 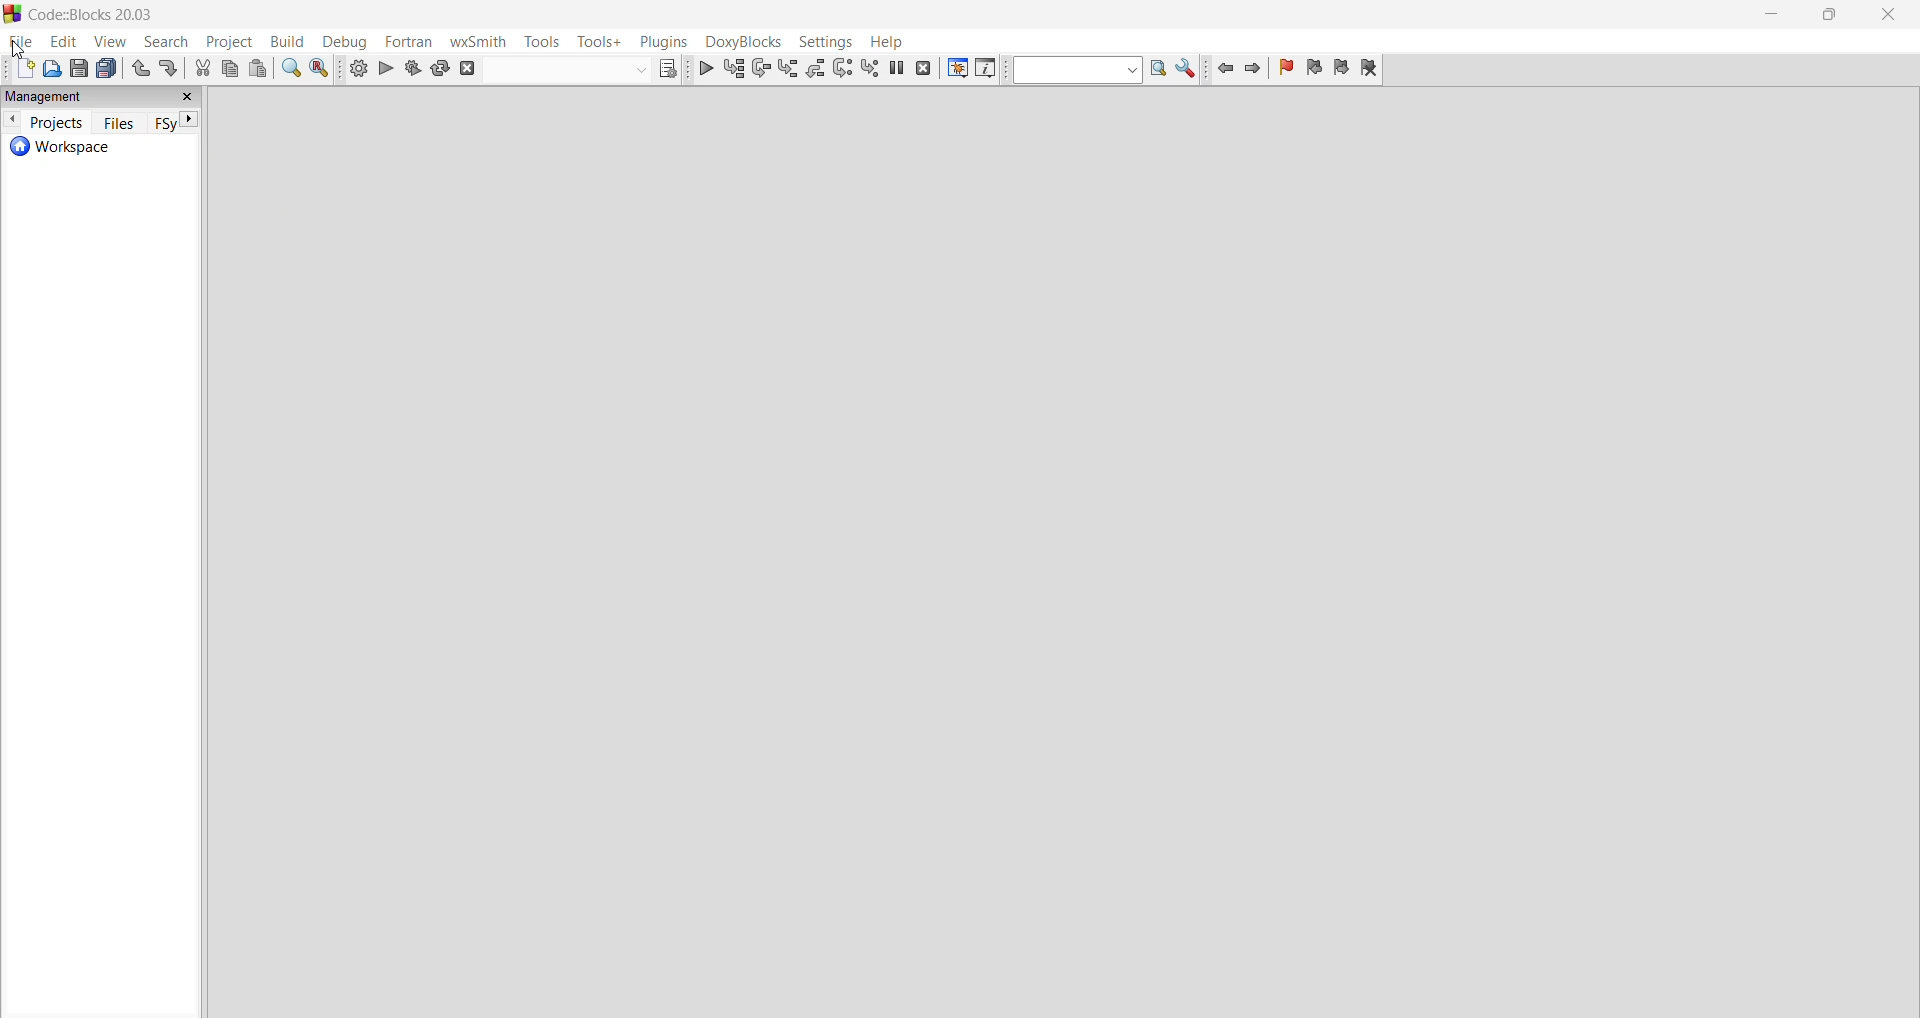 What do you see at coordinates (543, 41) in the screenshot?
I see `tools` at bounding box center [543, 41].